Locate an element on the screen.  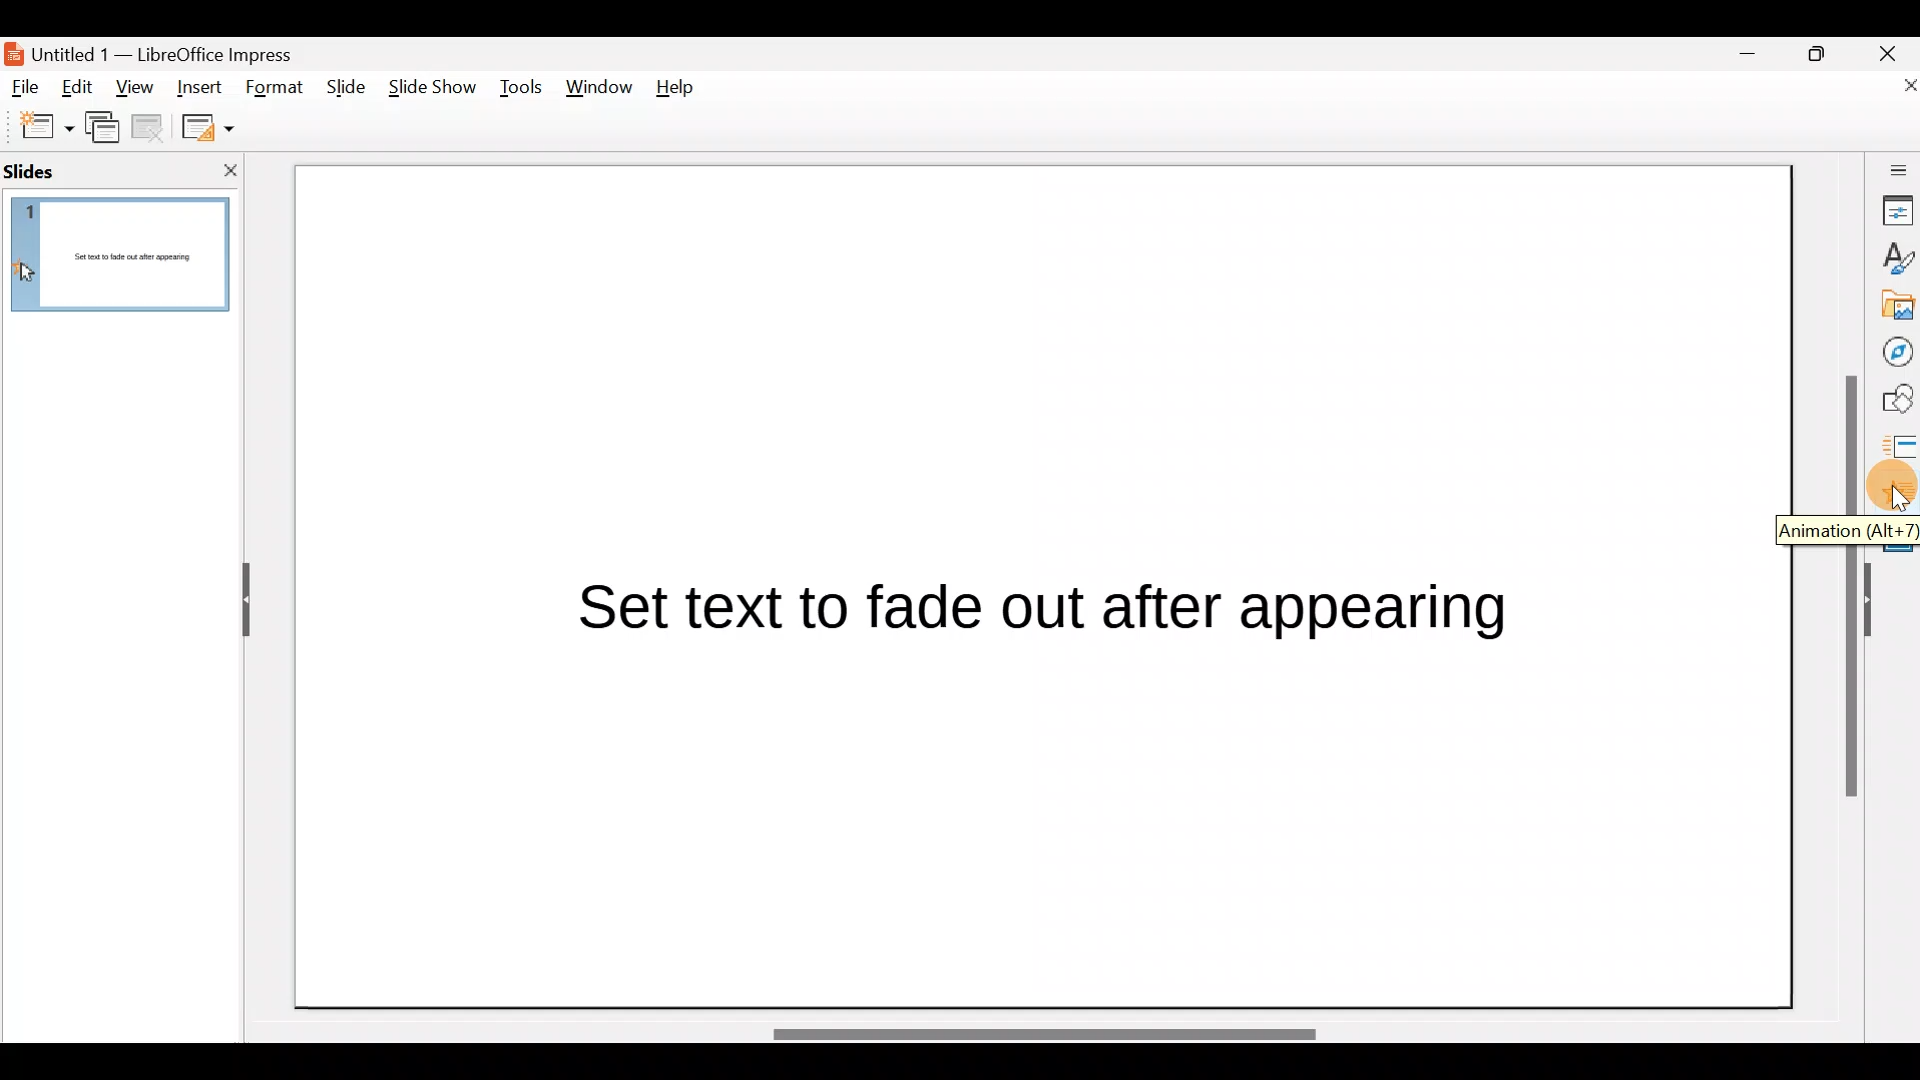
Shapes is located at coordinates (1895, 399).